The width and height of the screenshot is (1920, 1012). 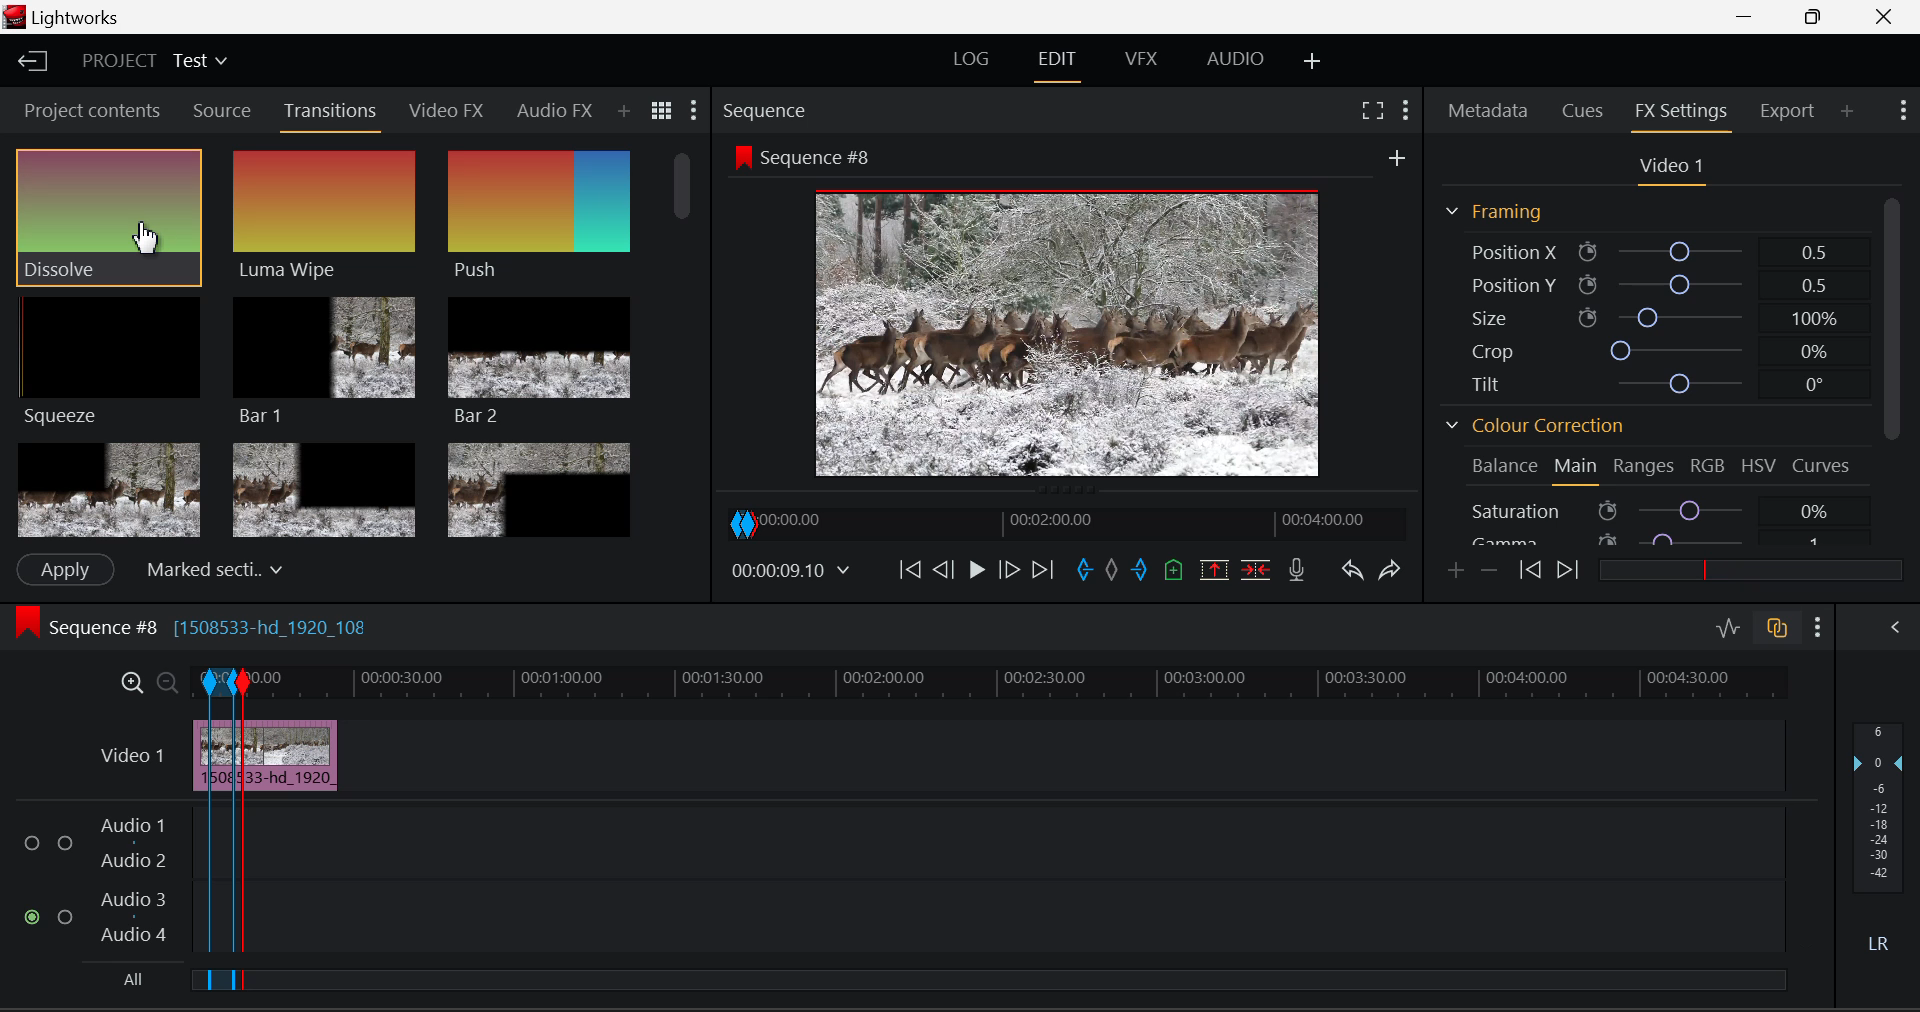 I want to click on Remove Marked Section, so click(x=1217, y=569).